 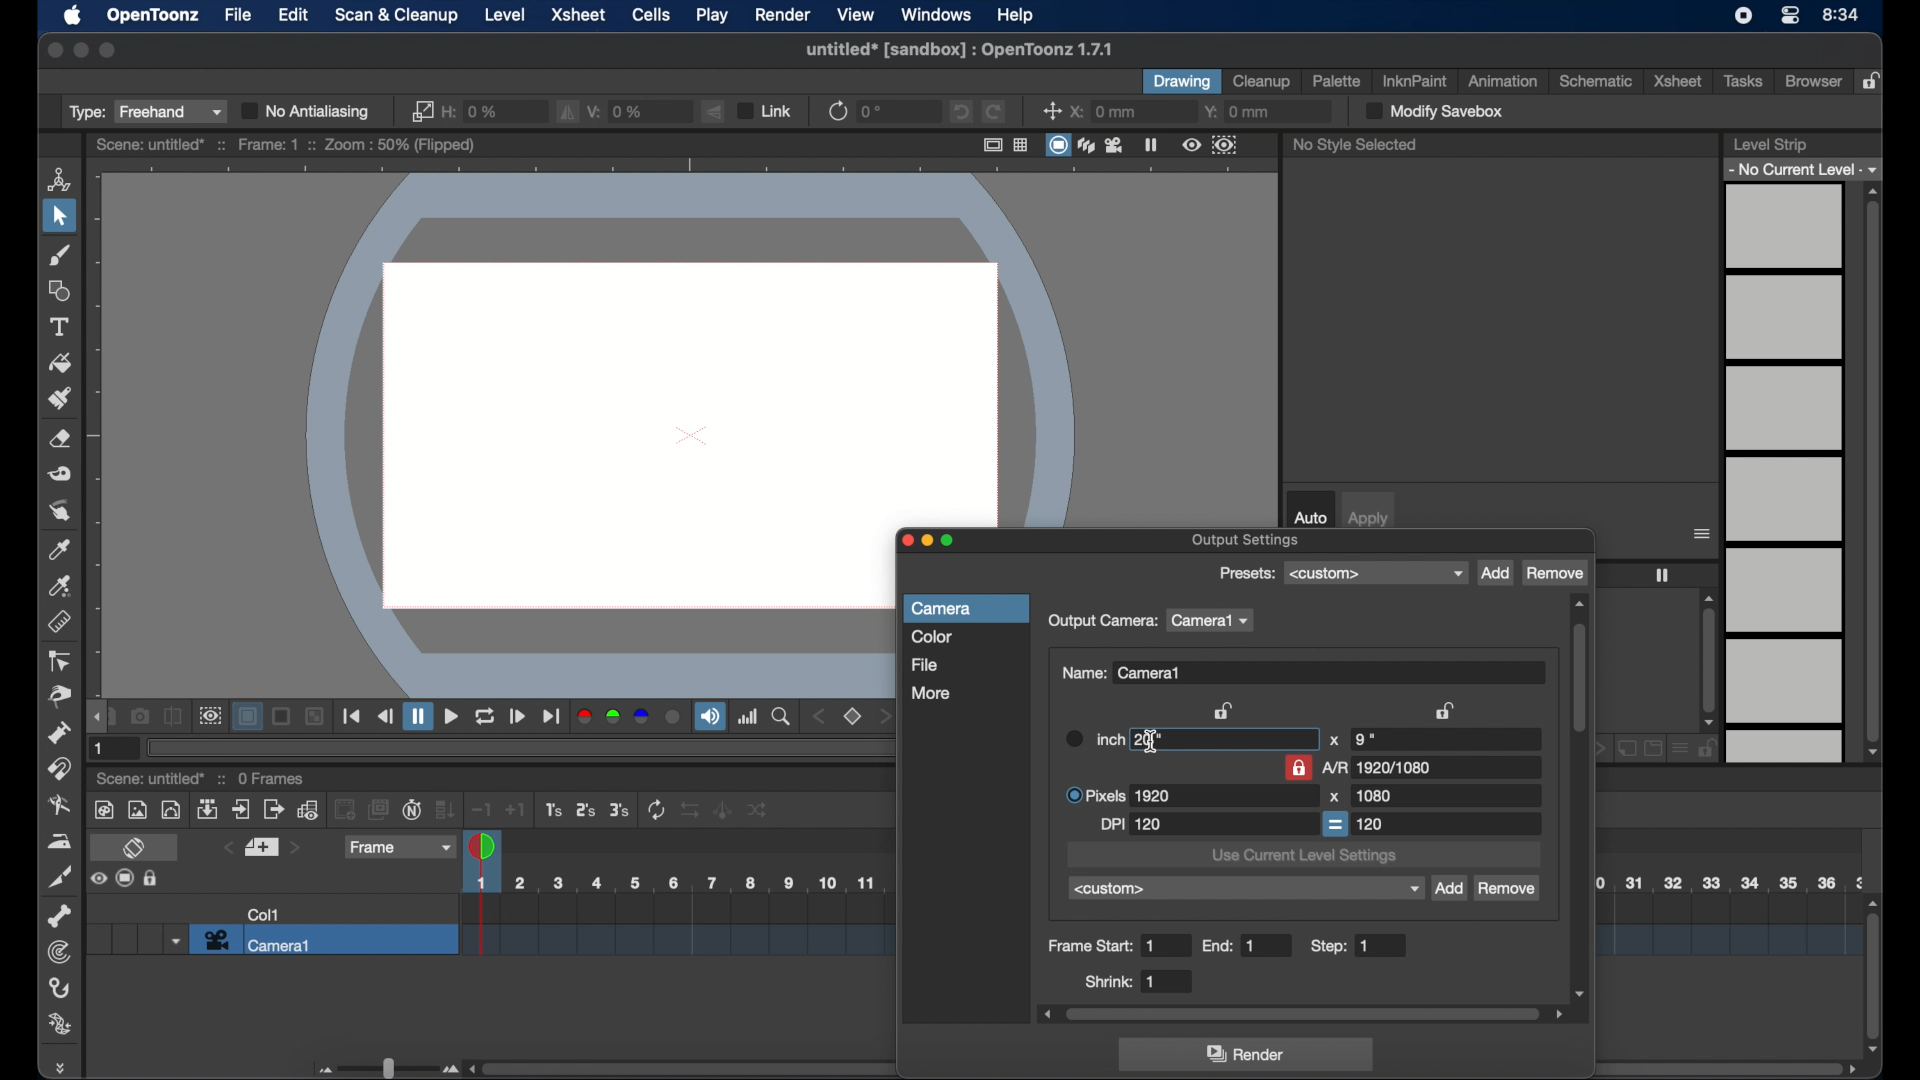 What do you see at coordinates (151, 780) in the screenshot?
I see `scene` at bounding box center [151, 780].